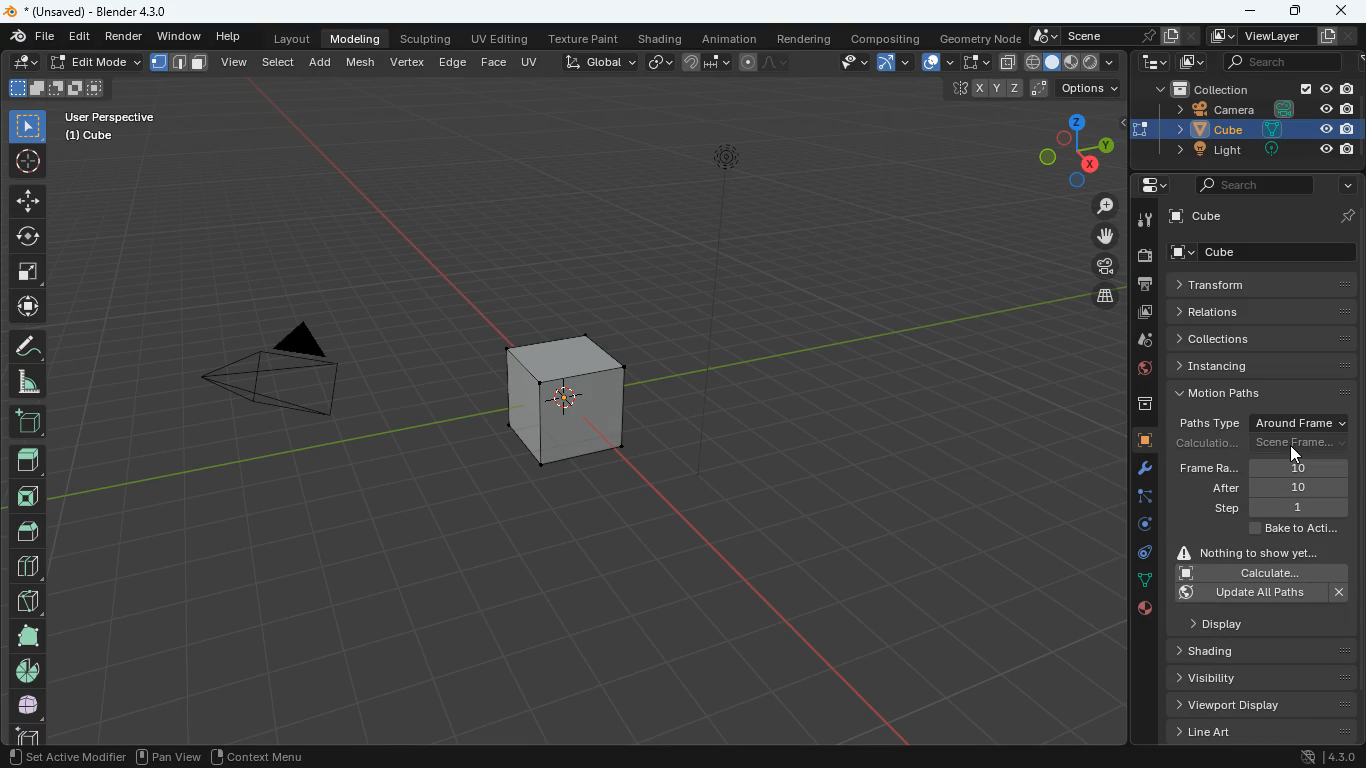 This screenshot has width=1366, height=768. I want to click on render, so click(127, 38).